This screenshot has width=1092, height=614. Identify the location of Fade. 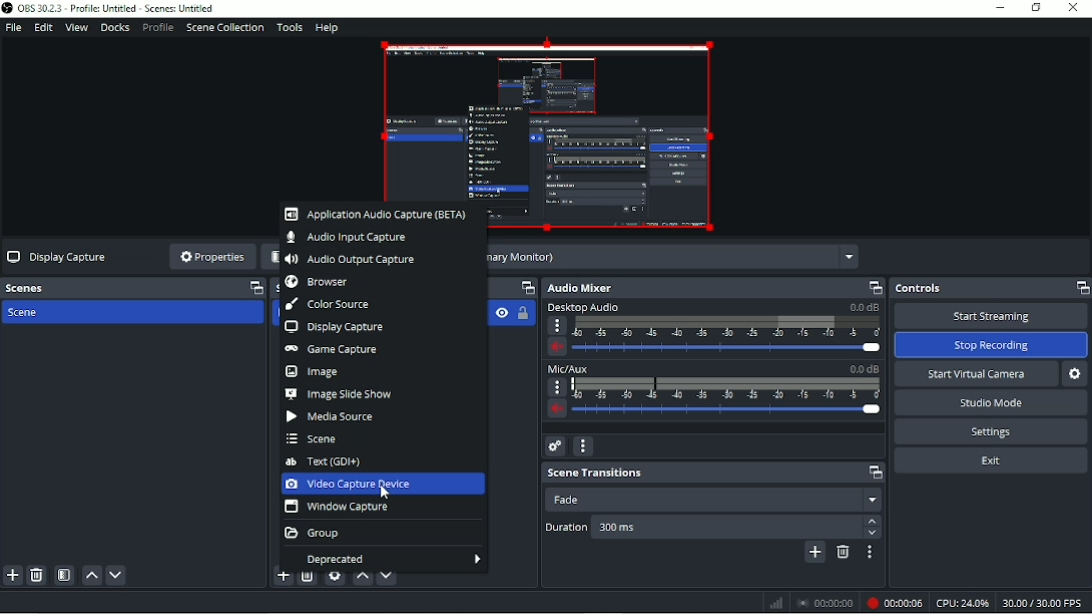
(713, 500).